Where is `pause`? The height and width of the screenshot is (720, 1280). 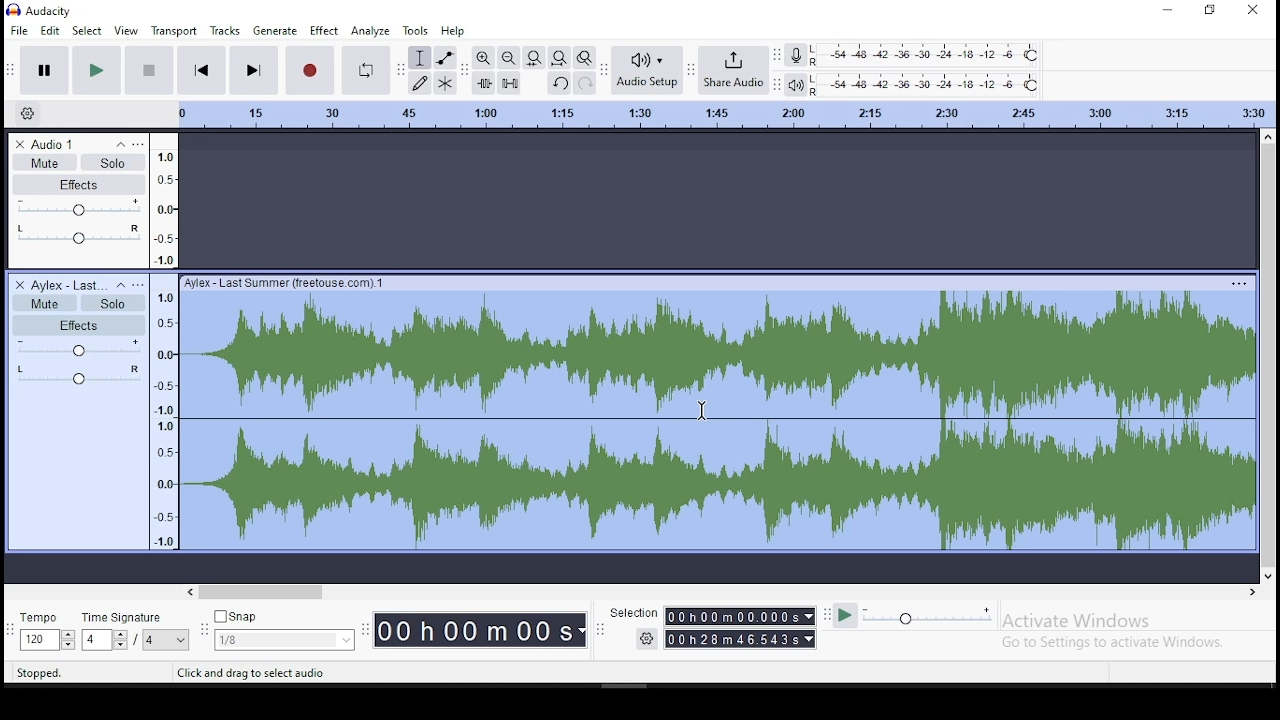 pause is located at coordinates (96, 70).